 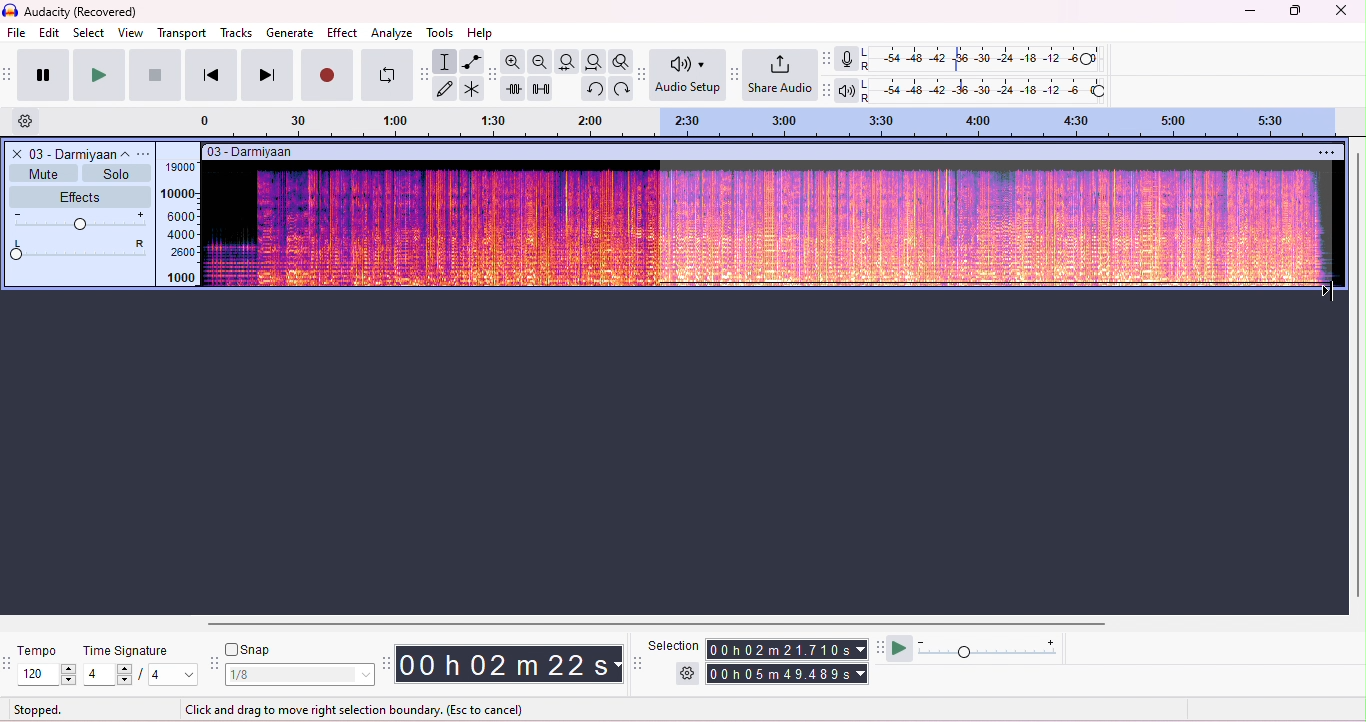 I want to click on selection options, so click(x=689, y=672).